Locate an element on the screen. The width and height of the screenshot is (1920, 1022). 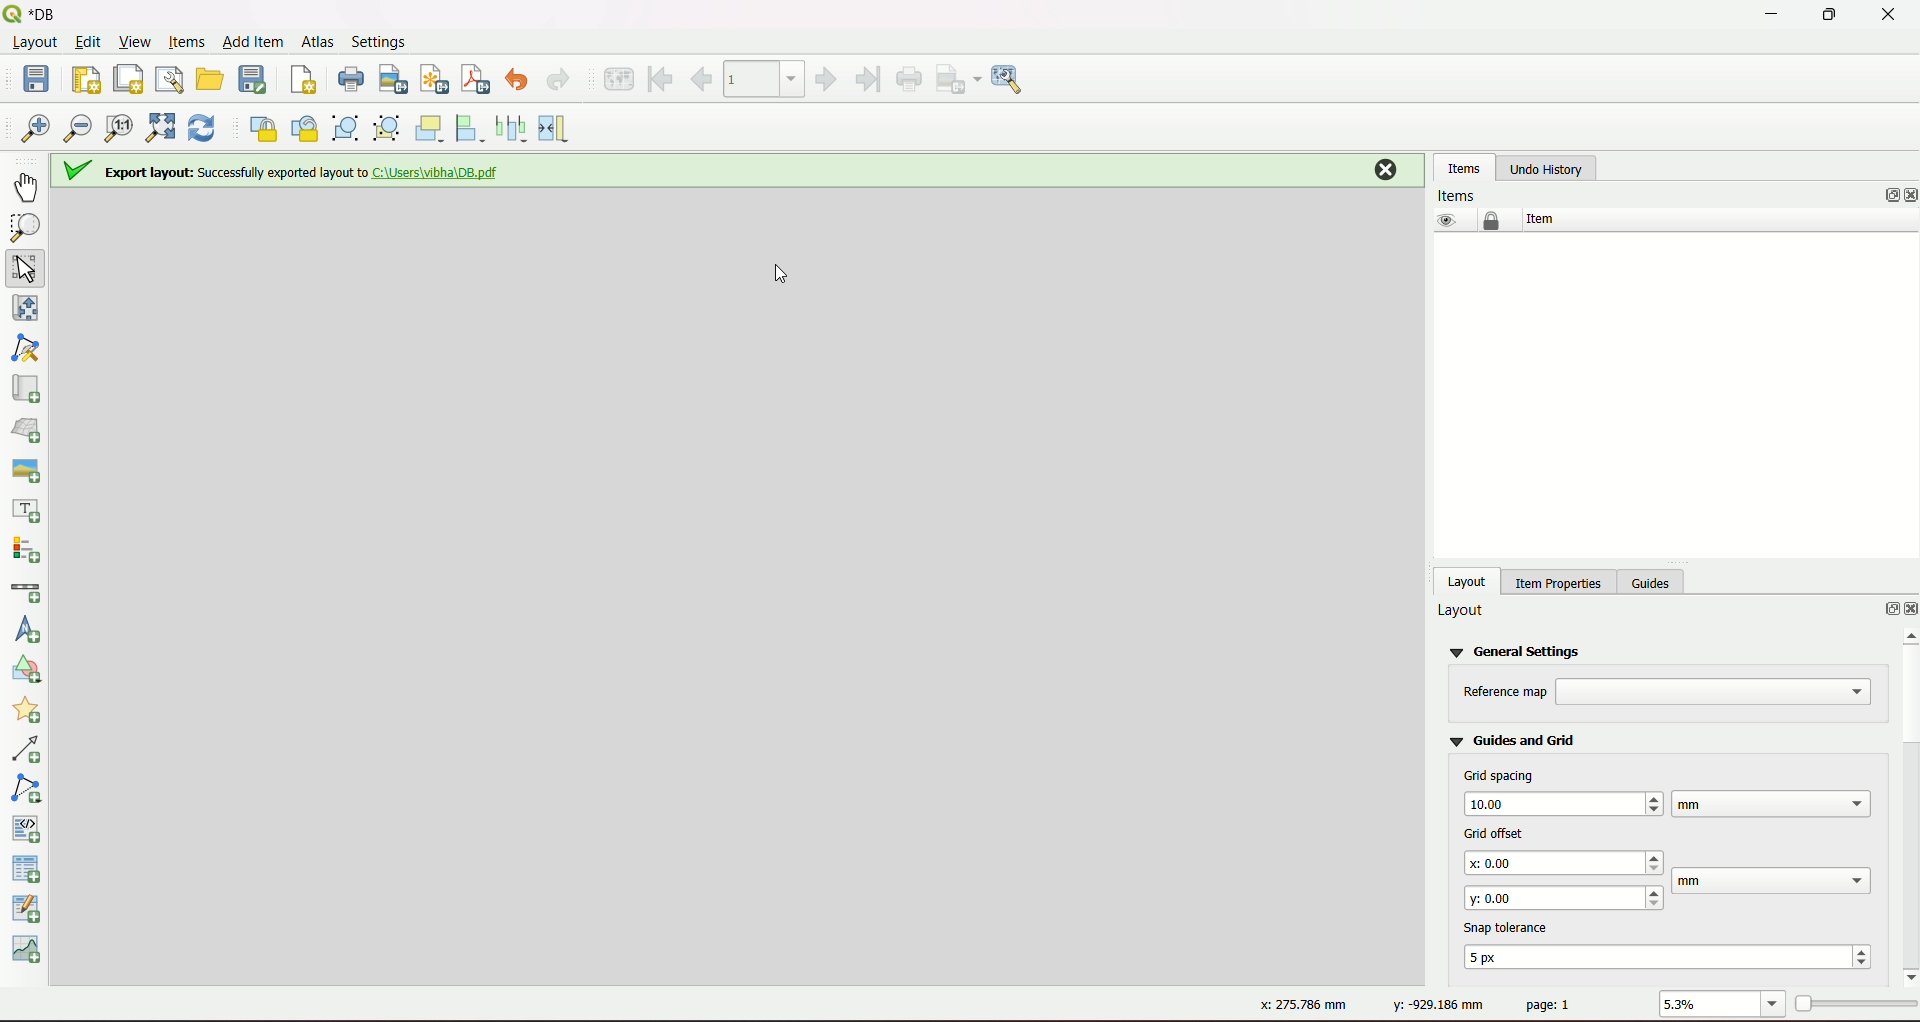
pan layout is located at coordinates (28, 187).